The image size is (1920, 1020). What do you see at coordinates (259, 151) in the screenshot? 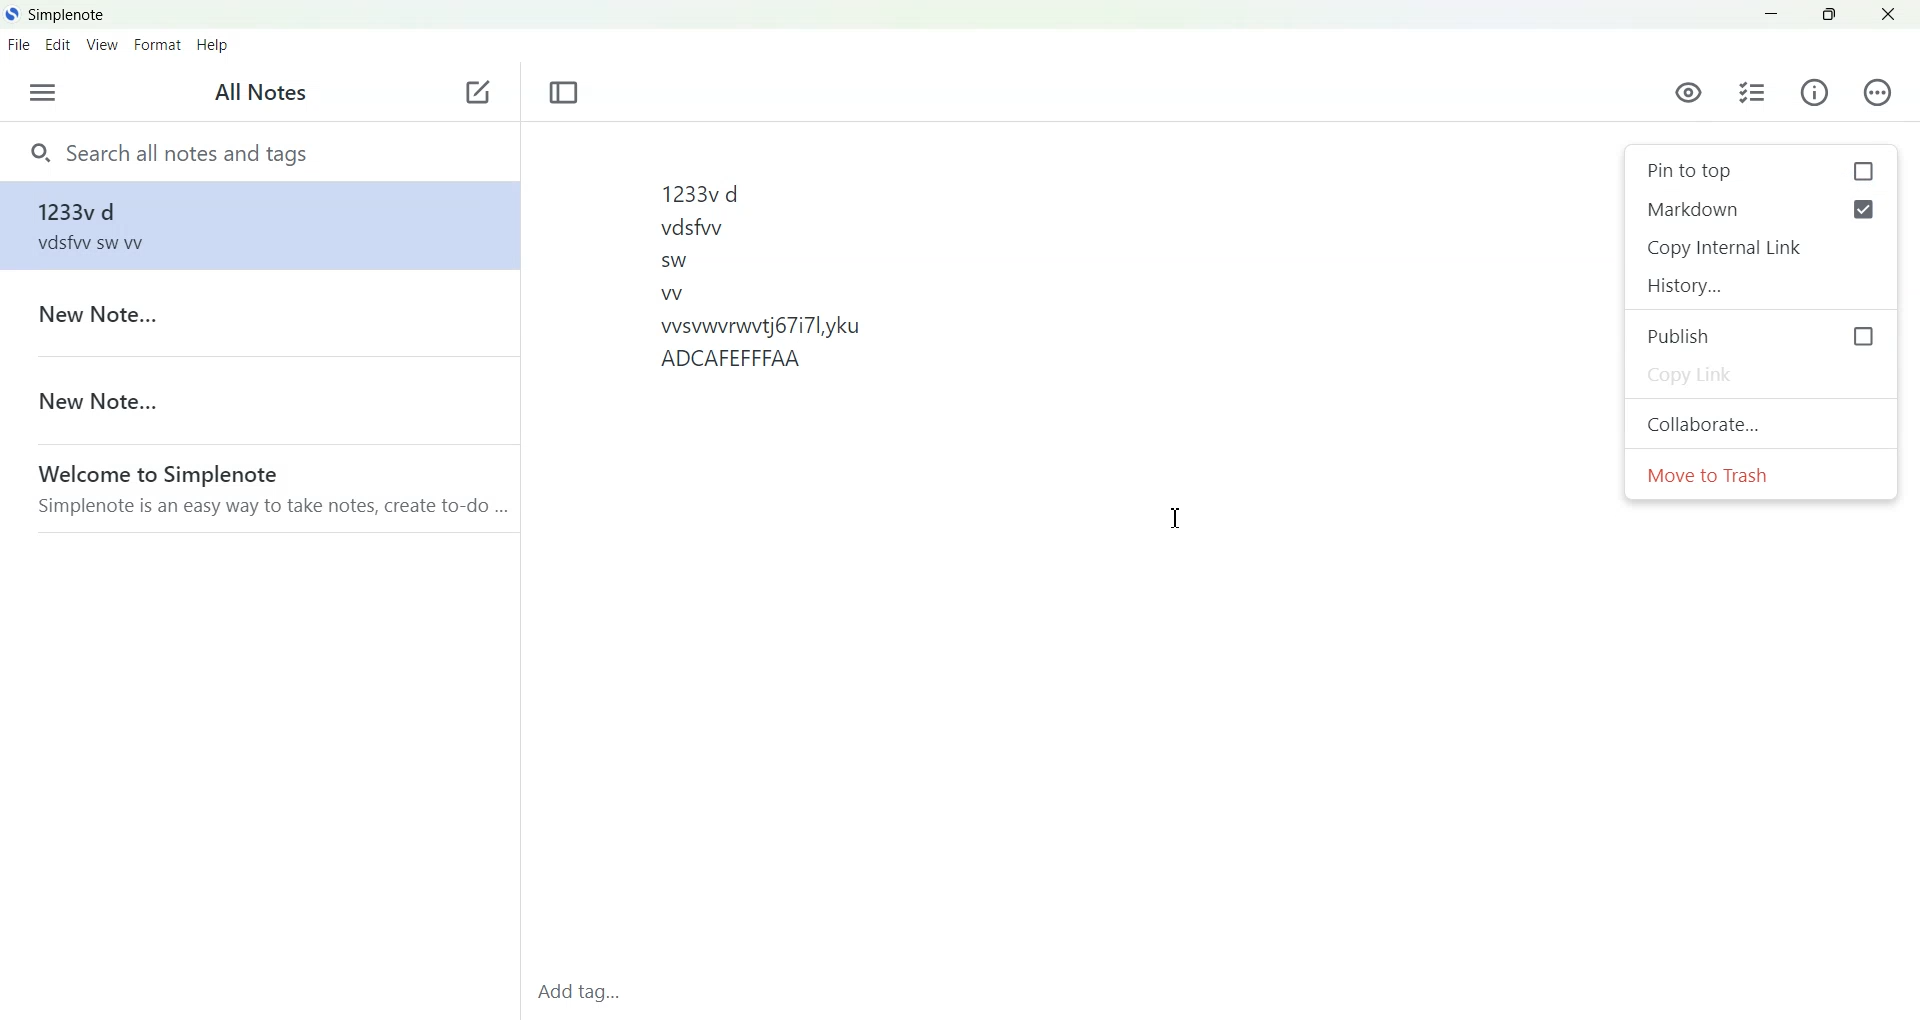
I see `Search notes and tags` at bounding box center [259, 151].